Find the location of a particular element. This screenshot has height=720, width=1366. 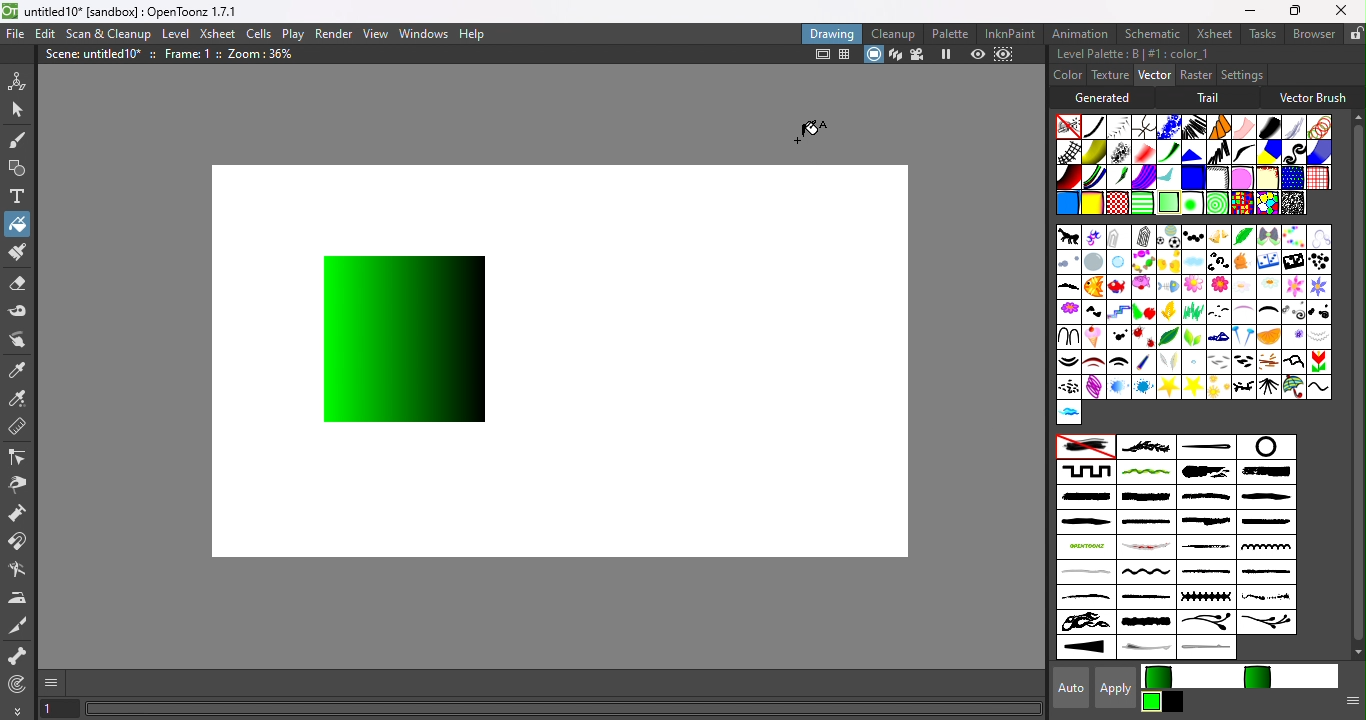

Gouache is located at coordinates (1120, 178).